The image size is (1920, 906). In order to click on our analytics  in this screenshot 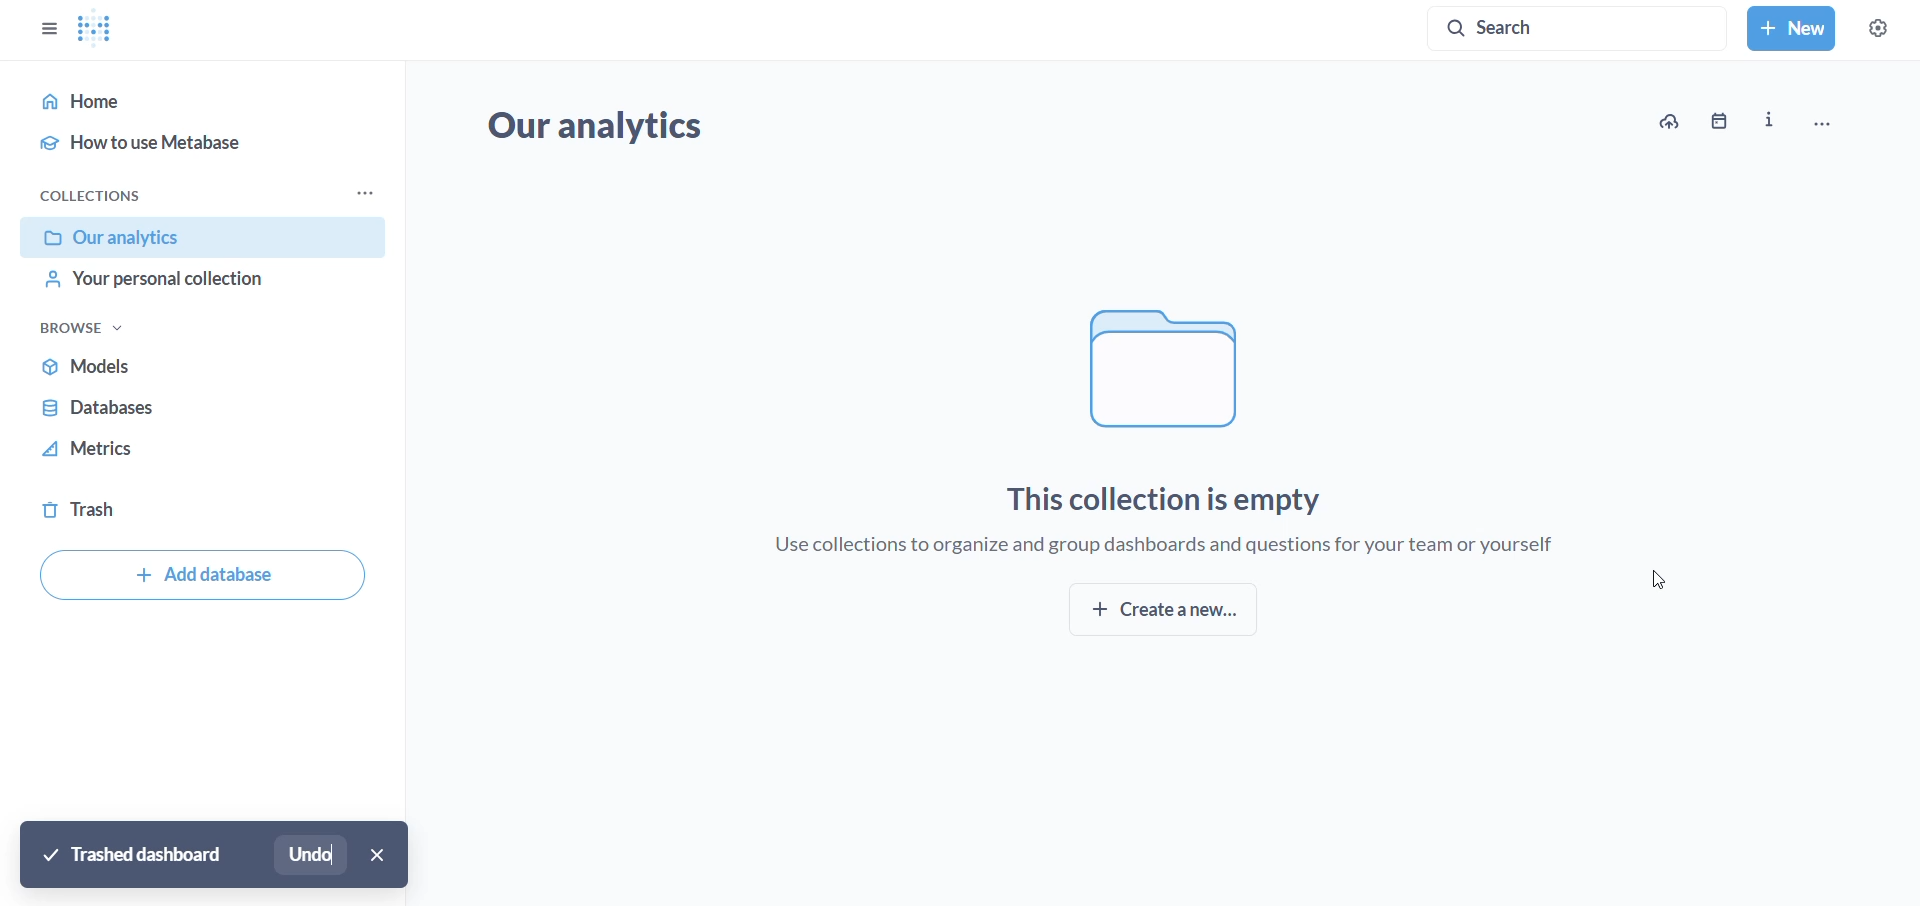, I will do `click(609, 130)`.